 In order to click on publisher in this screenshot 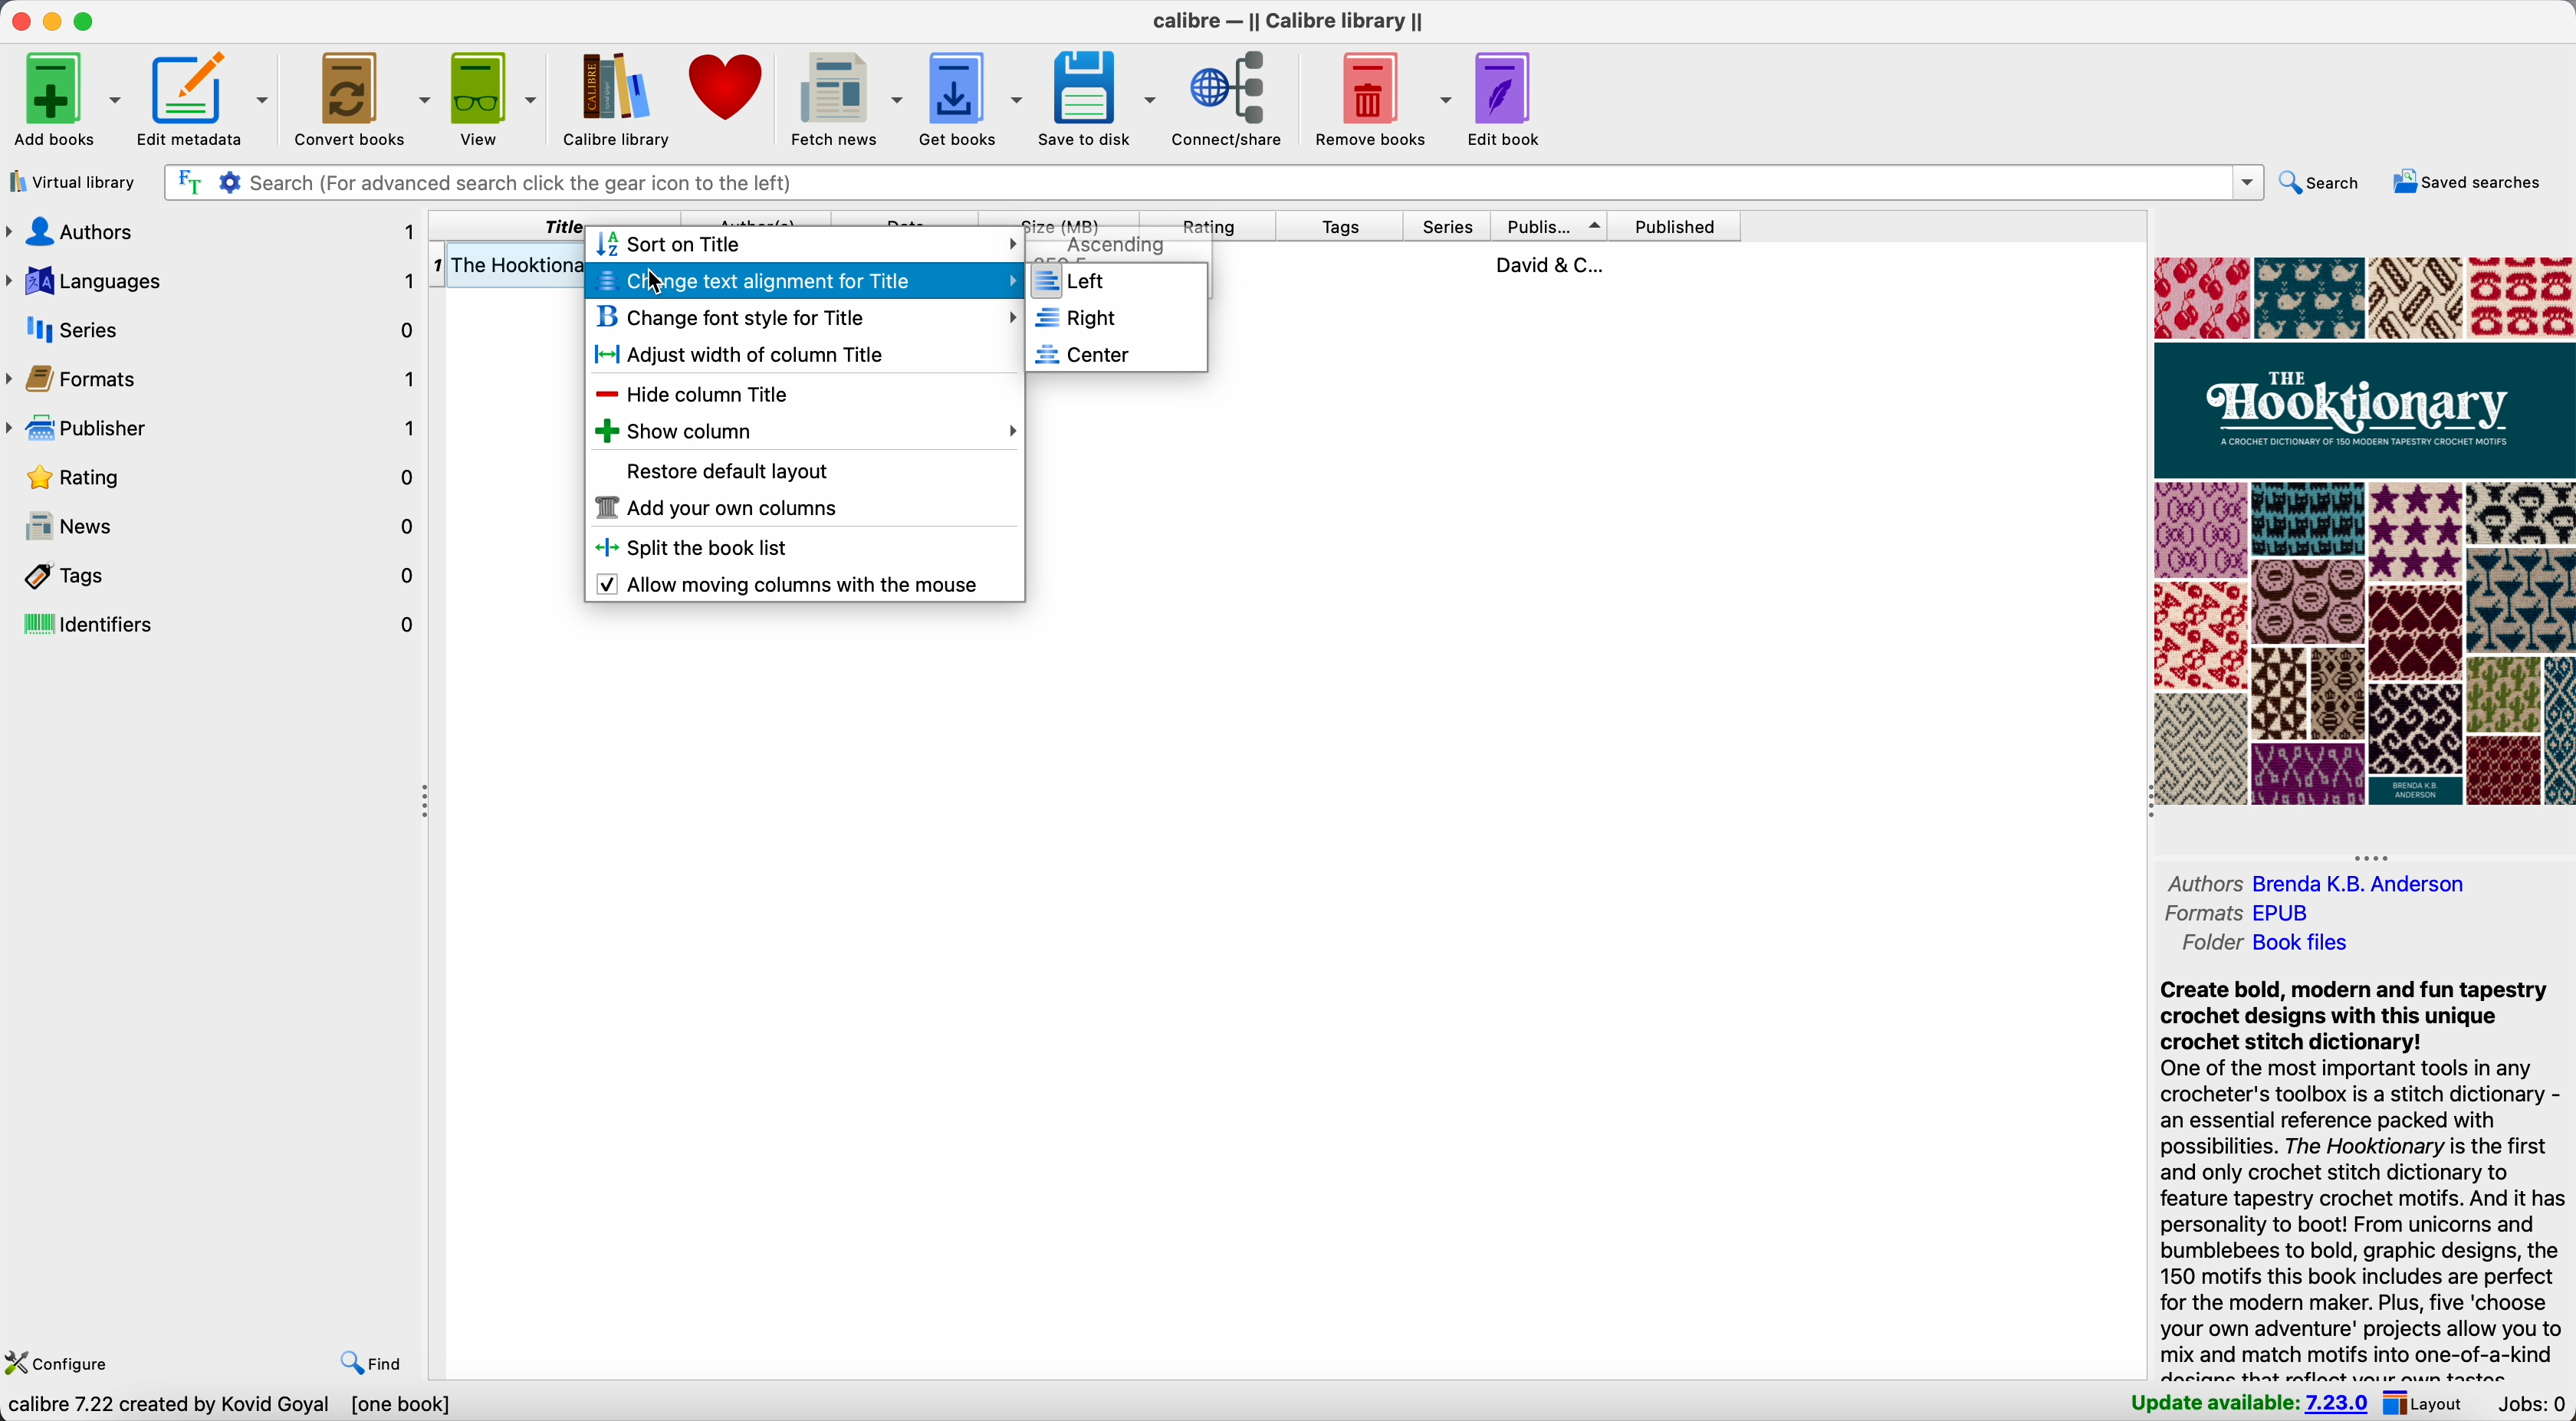, I will do `click(213, 433)`.